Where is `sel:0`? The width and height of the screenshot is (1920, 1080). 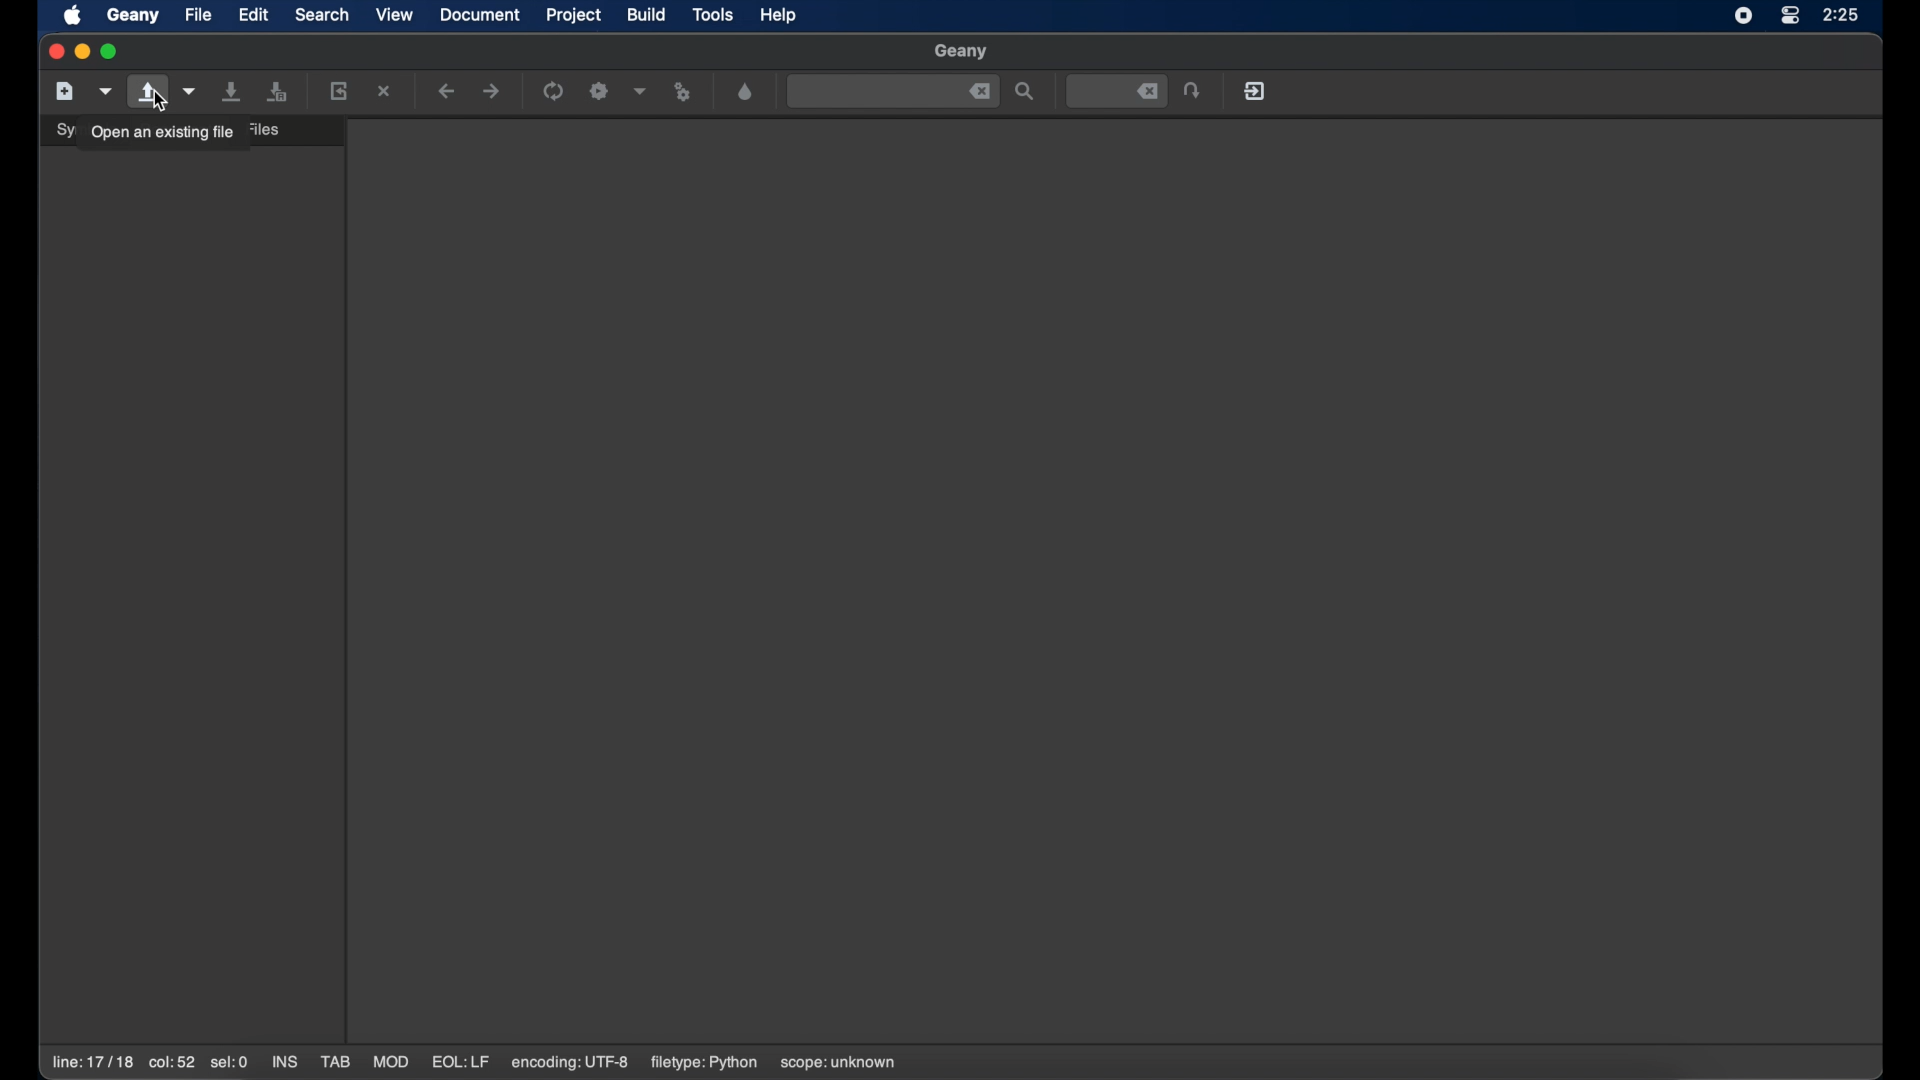
sel:0 is located at coordinates (230, 1062).